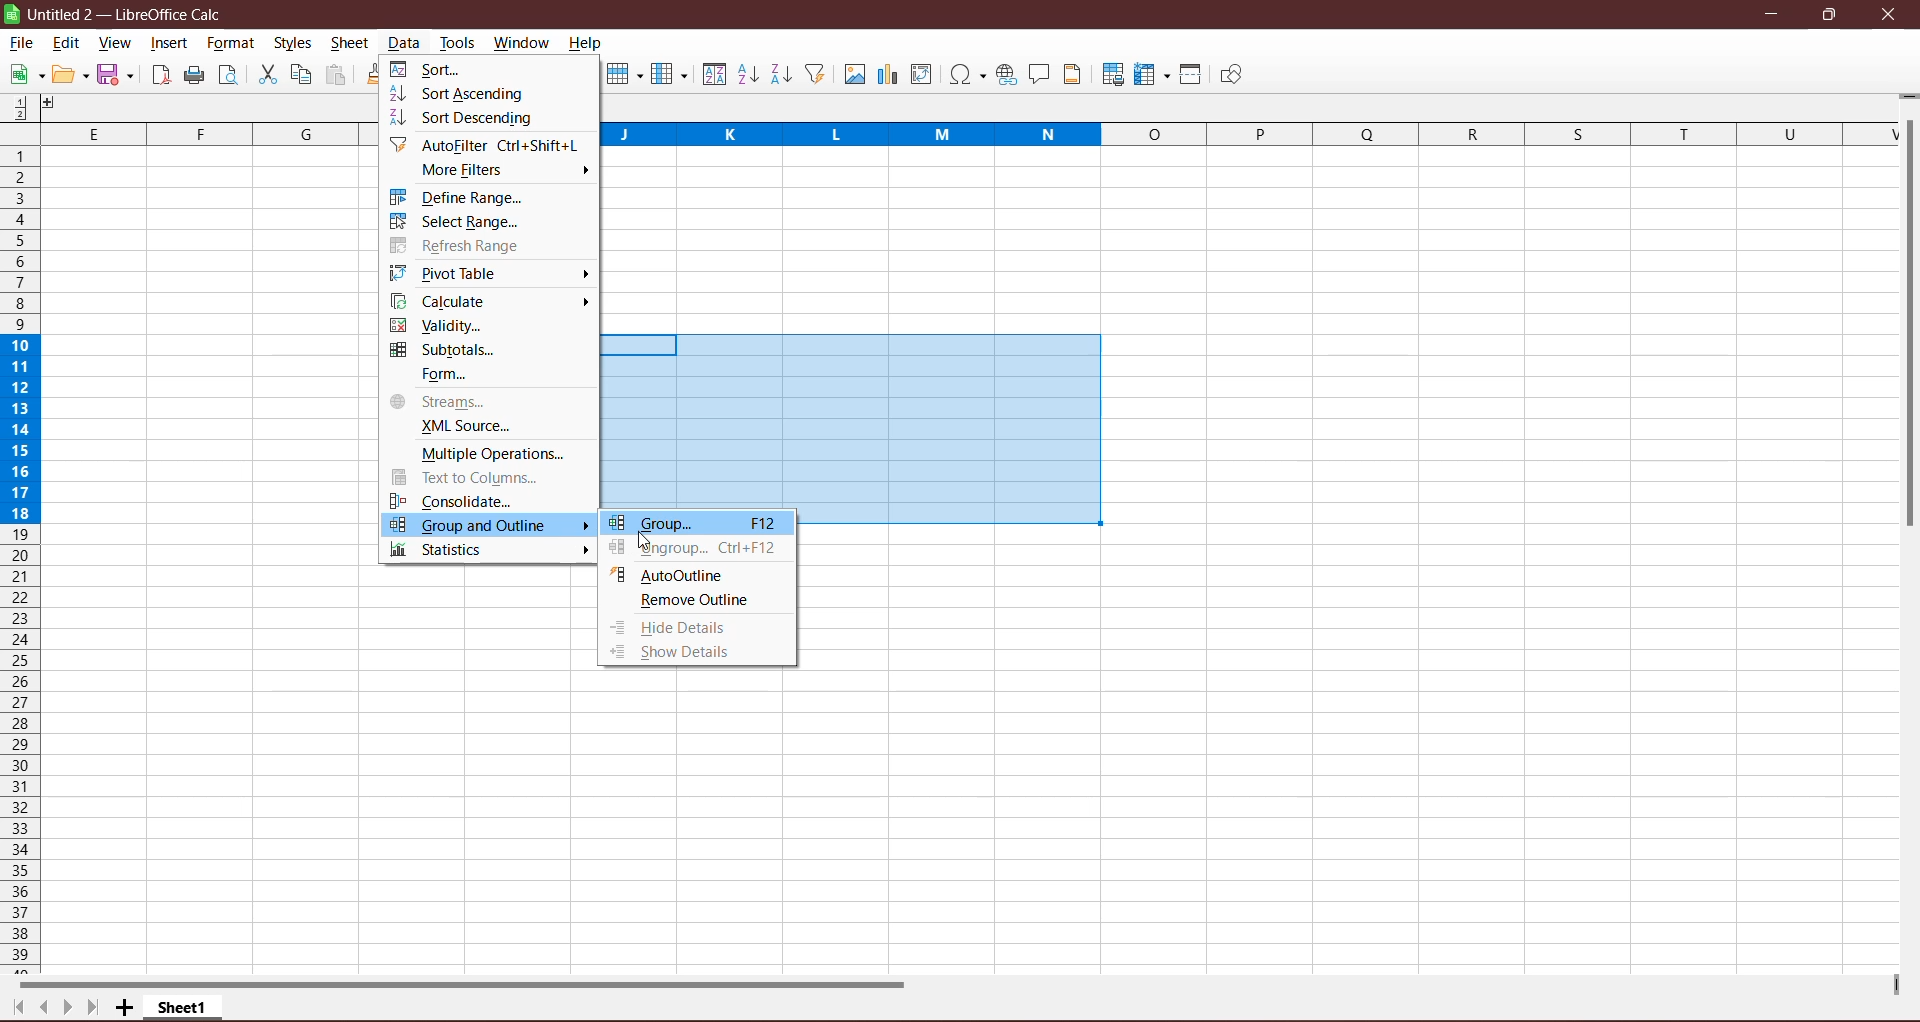 Image resolution: width=1920 pixels, height=1022 pixels. I want to click on More Filters, so click(471, 171).